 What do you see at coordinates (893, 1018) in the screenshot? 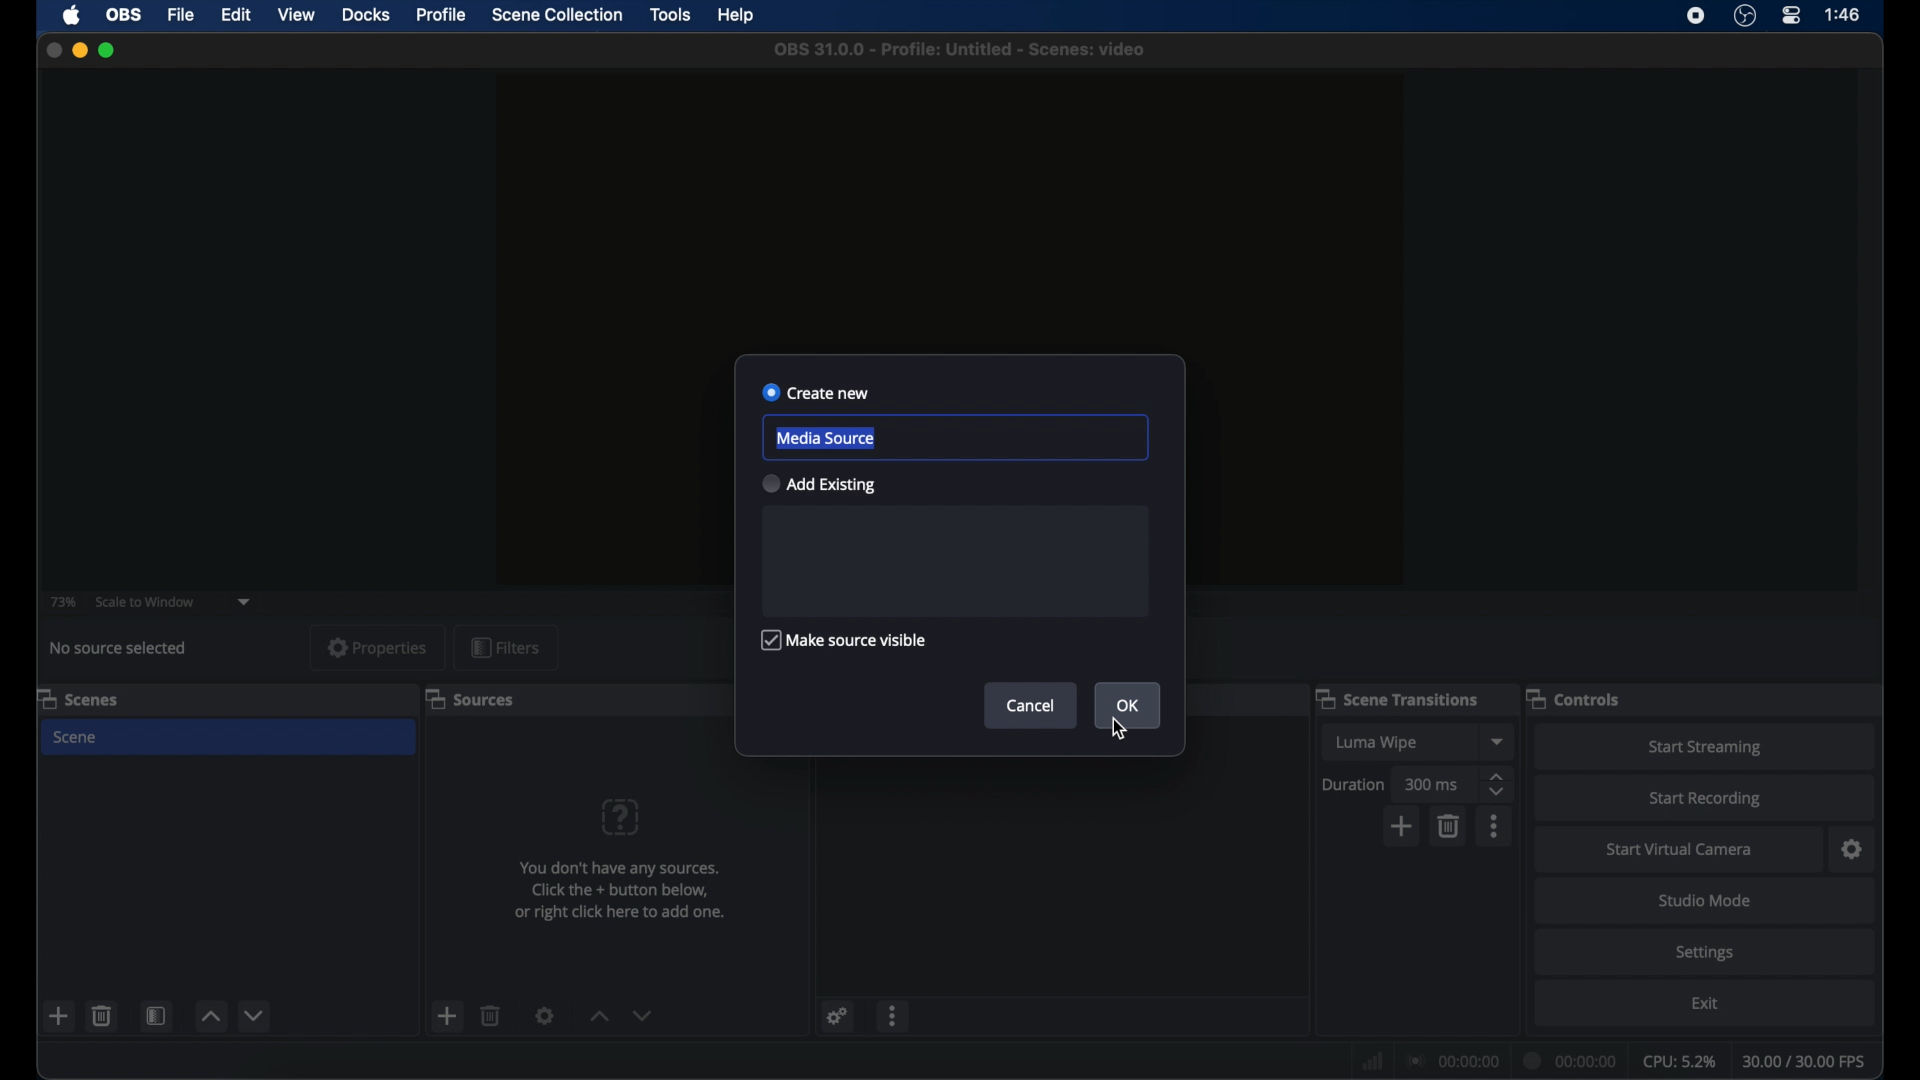
I see `more options` at bounding box center [893, 1018].